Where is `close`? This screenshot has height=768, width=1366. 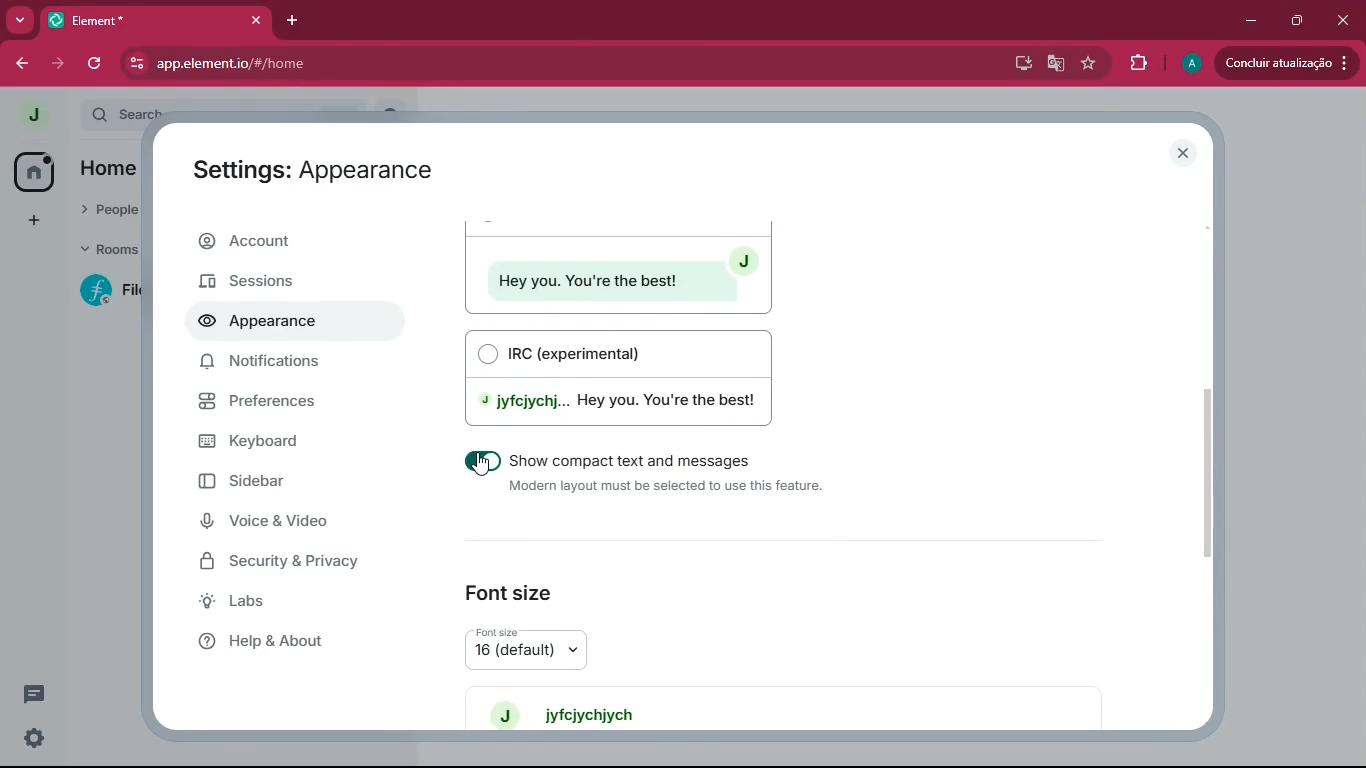 close is located at coordinates (1344, 15).